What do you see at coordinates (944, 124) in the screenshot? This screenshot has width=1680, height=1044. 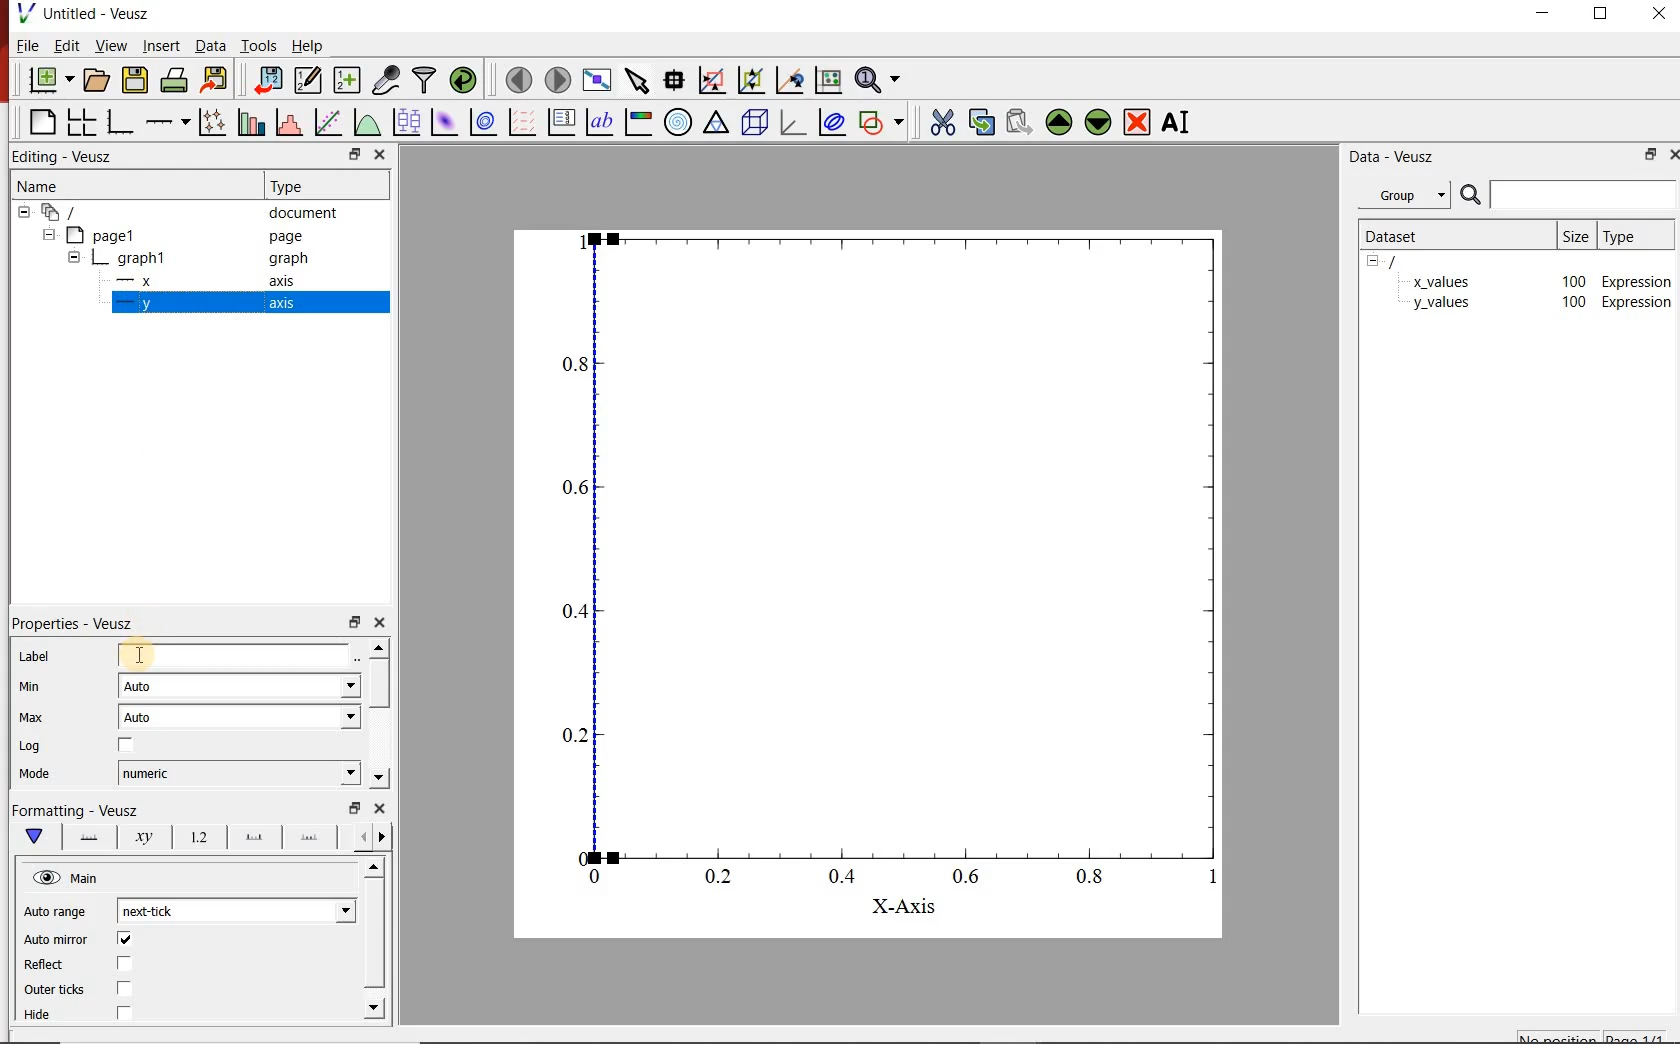 I see `cut the selected widget` at bounding box center [944, 124].